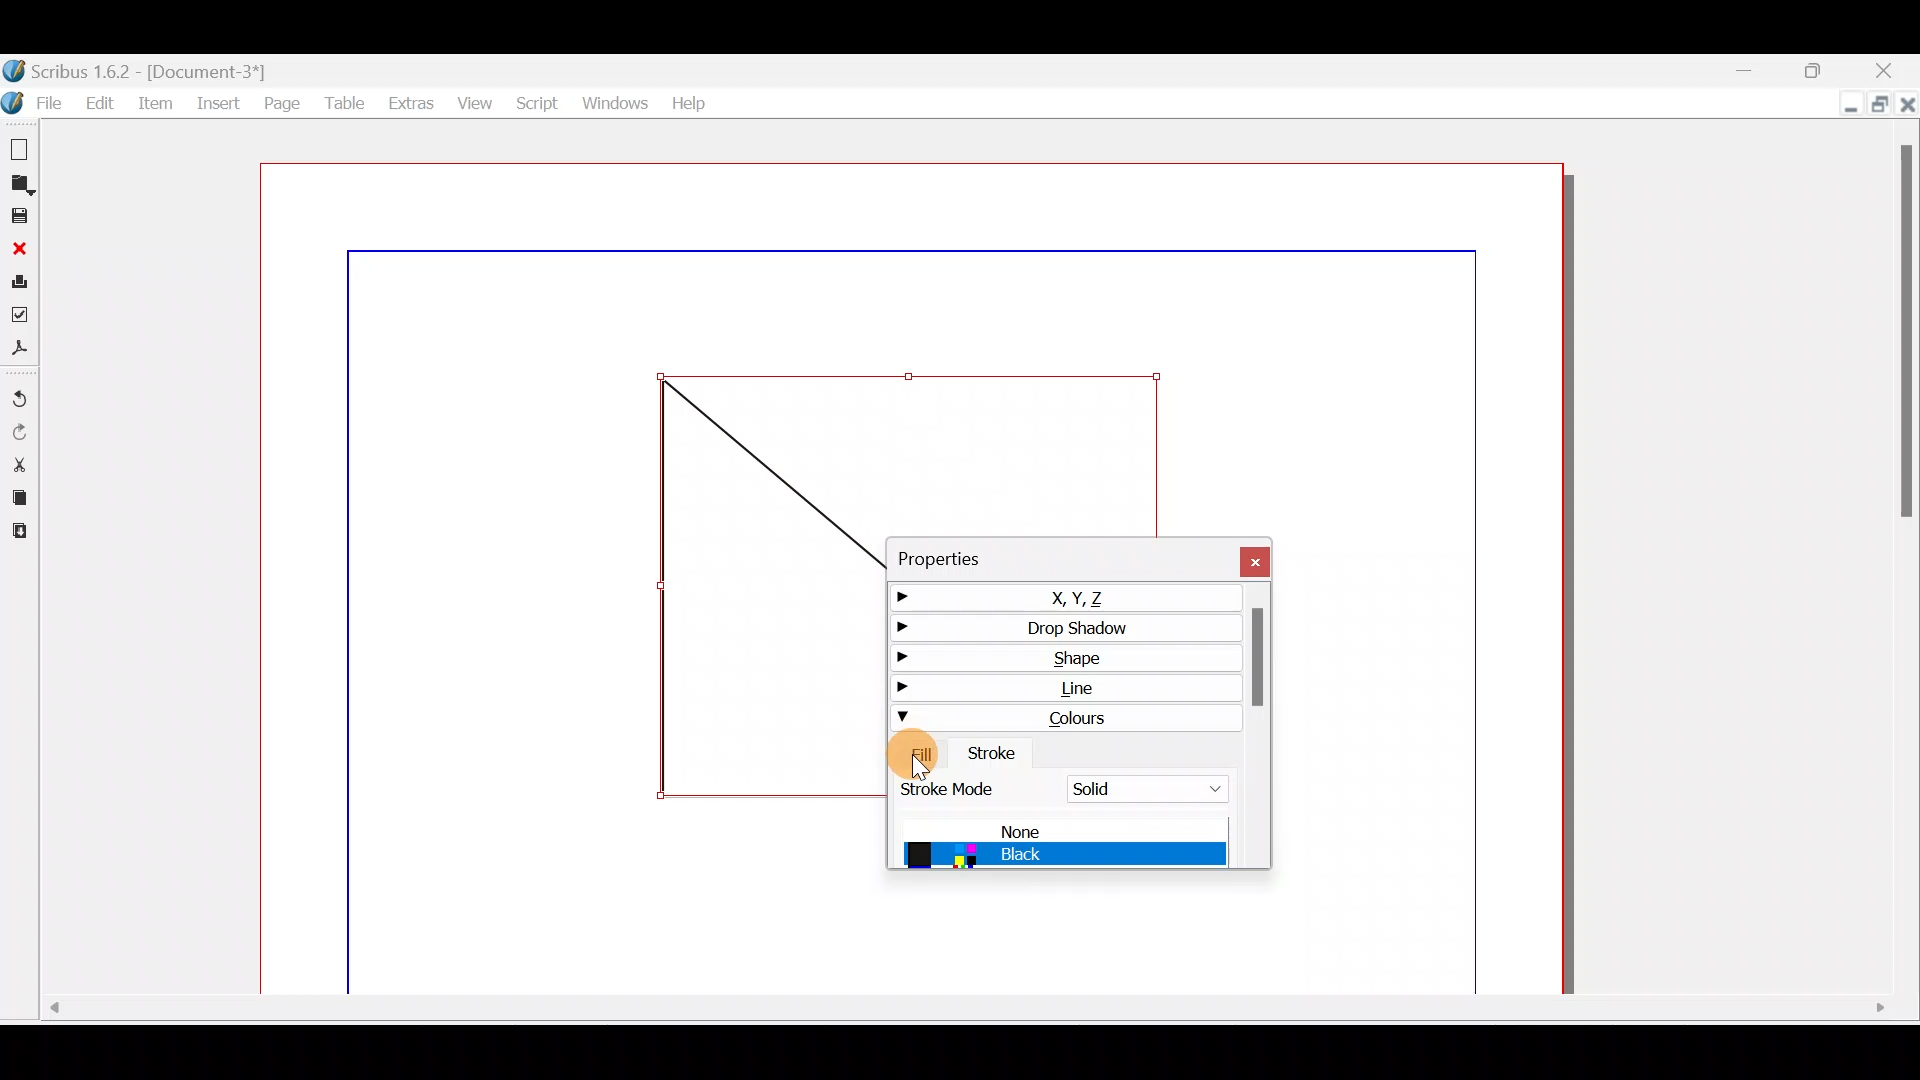 This screenshot has width=1920, height=1080. I want to click on None, so click(1064, 829).